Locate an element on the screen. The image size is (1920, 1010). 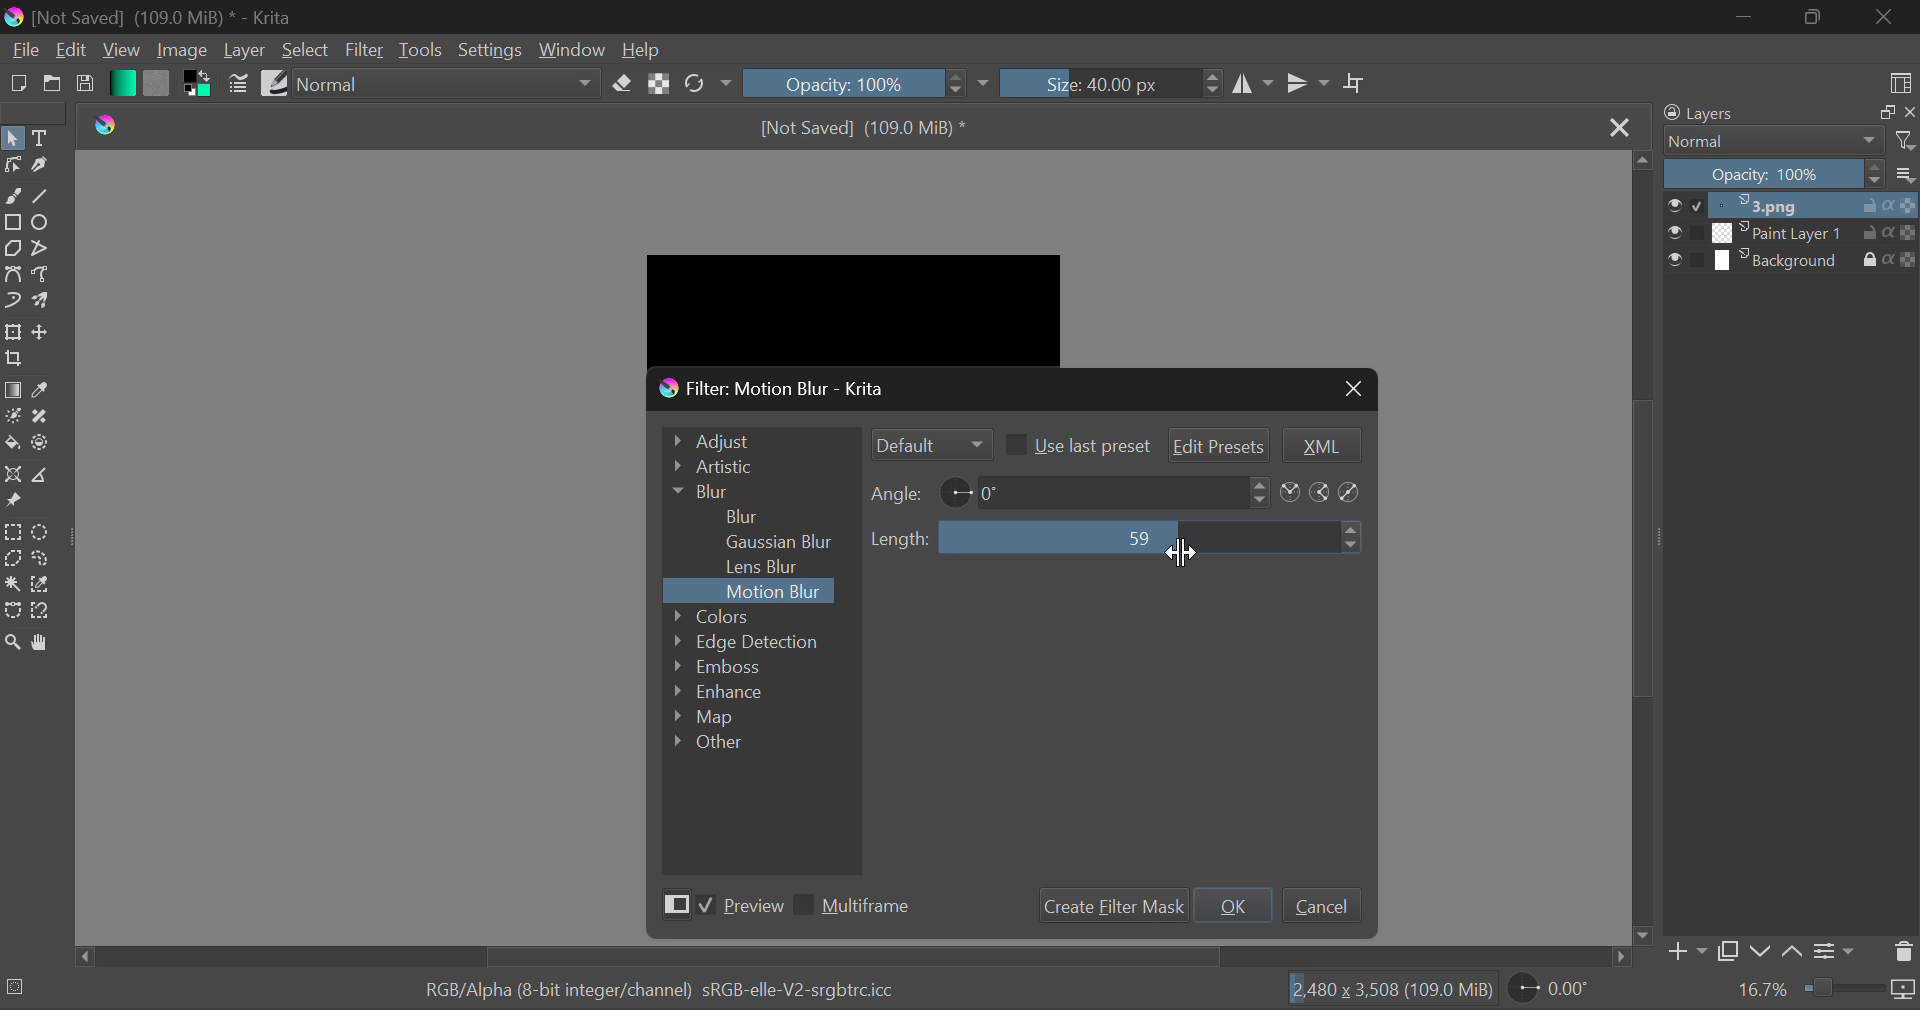
Zoom is located at coordinates (16, 645).